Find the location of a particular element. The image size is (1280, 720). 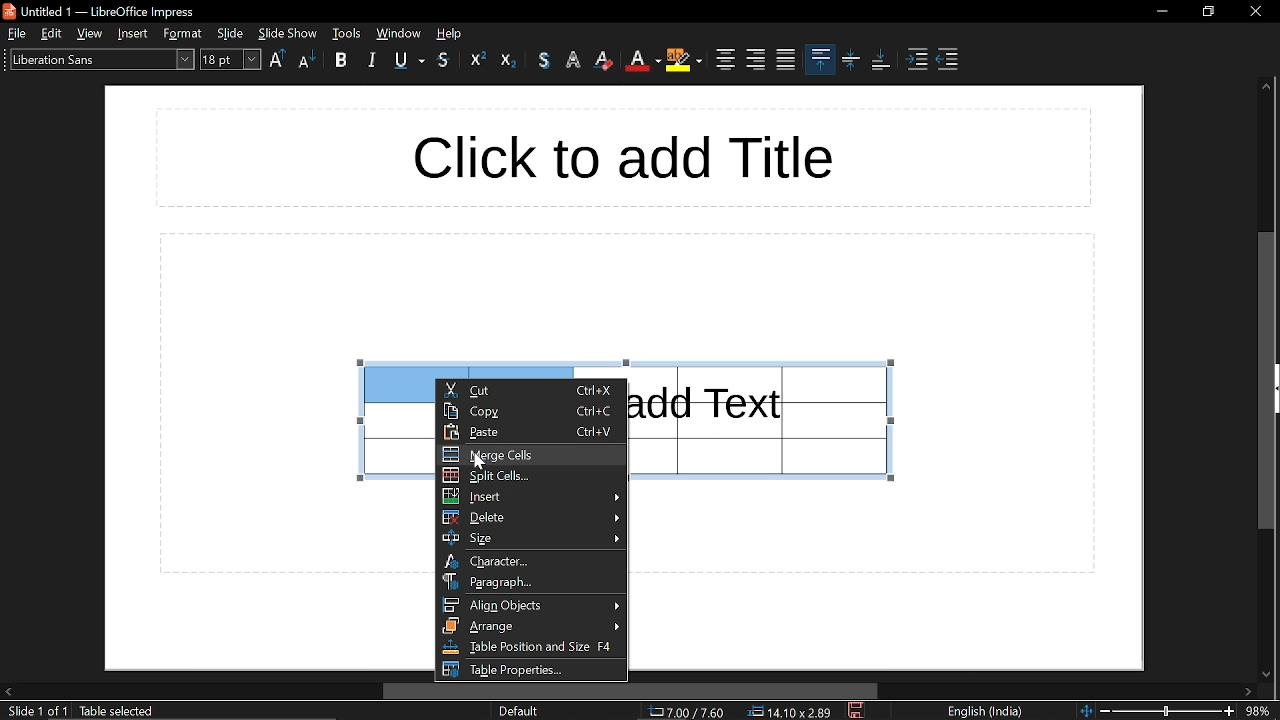

fit to page is located at coordinates (1085, 710).